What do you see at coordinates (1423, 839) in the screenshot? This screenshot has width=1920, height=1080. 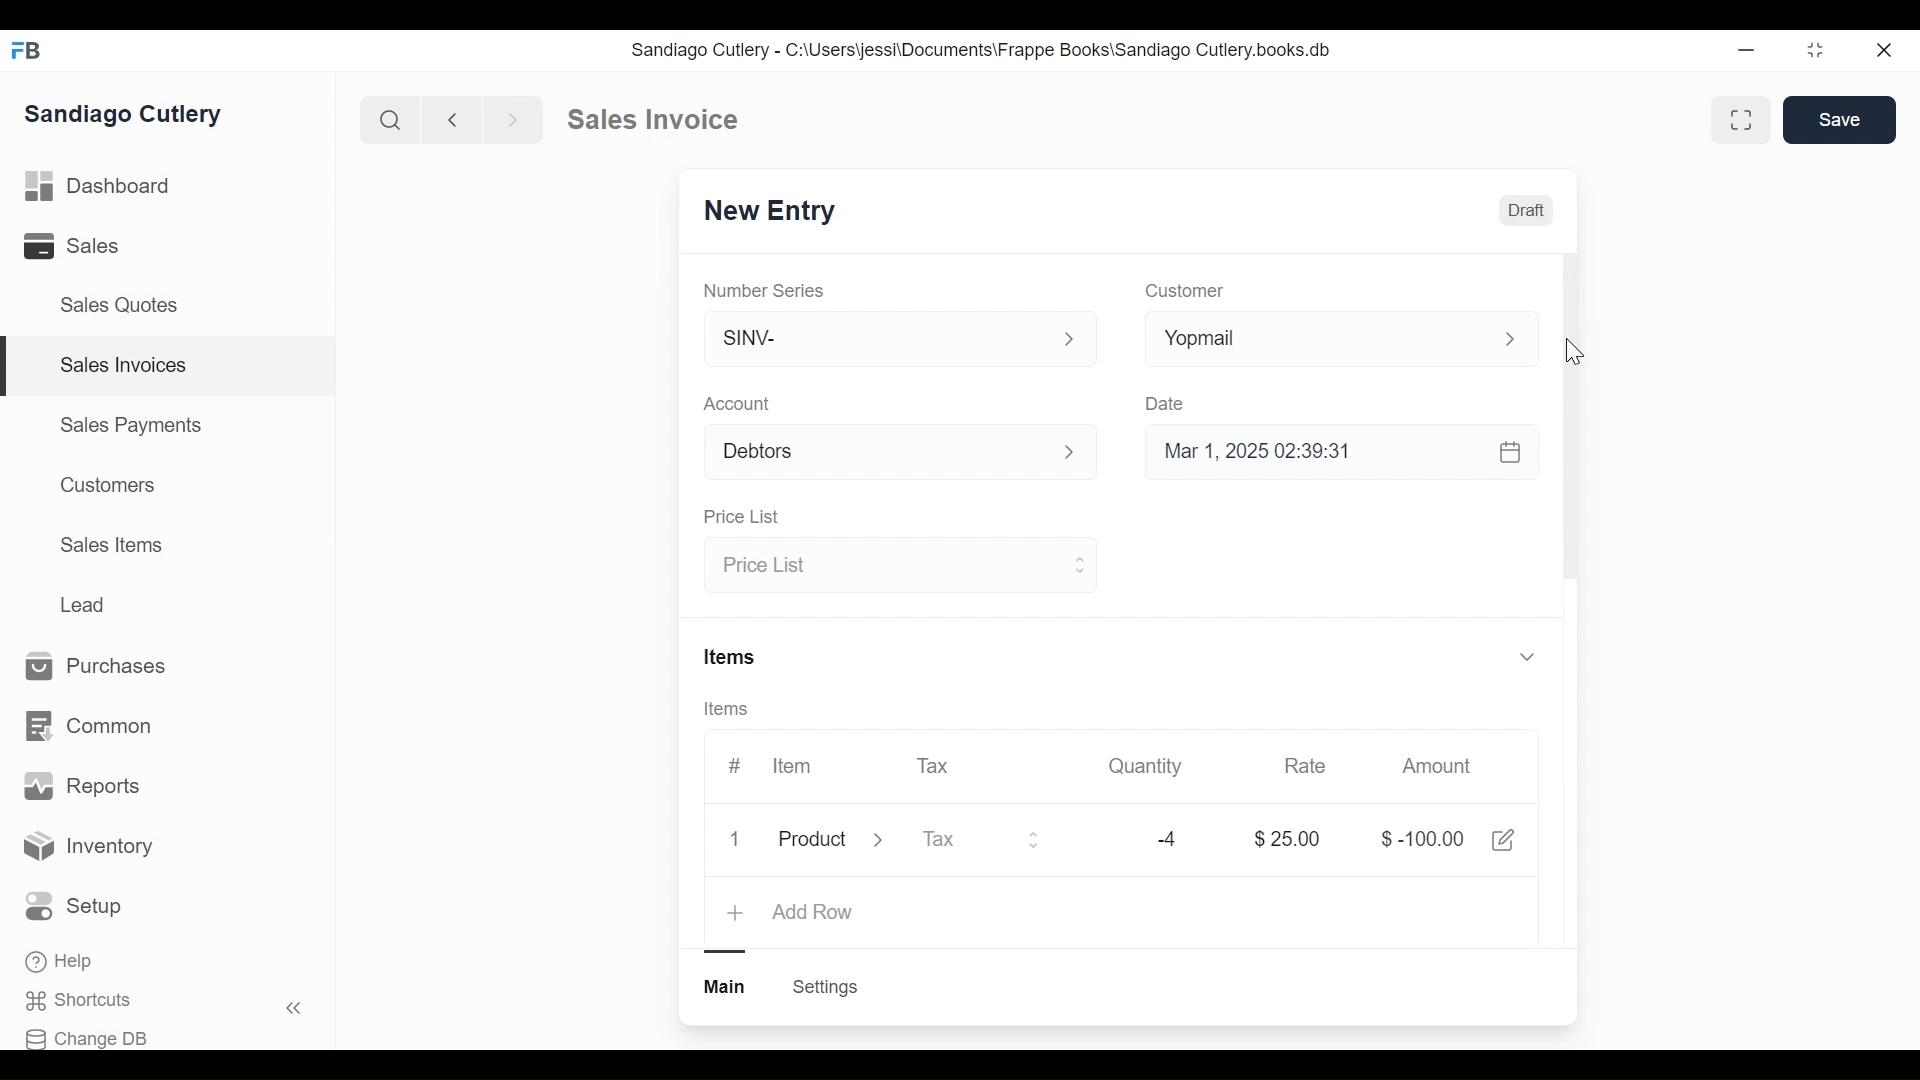 I see `$-100.00` at bounding box center [1423, 839].